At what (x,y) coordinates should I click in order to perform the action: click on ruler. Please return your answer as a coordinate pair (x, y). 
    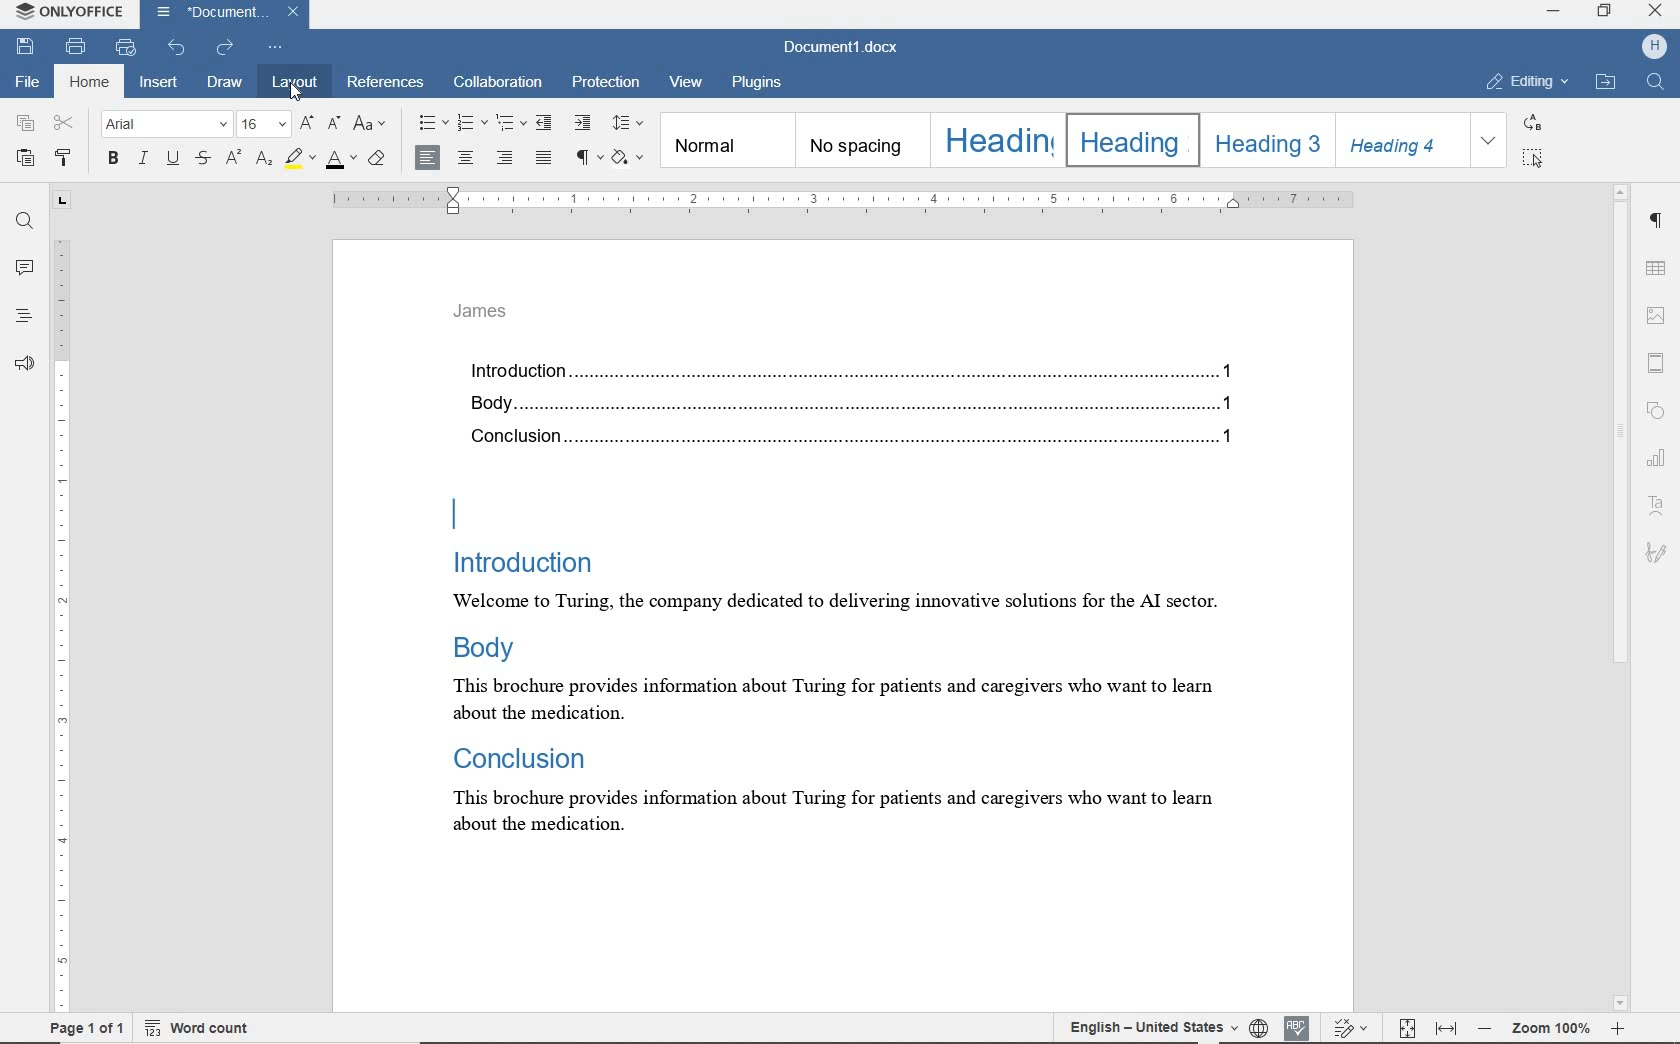
    Looking at the image, I should click on (61, 600).